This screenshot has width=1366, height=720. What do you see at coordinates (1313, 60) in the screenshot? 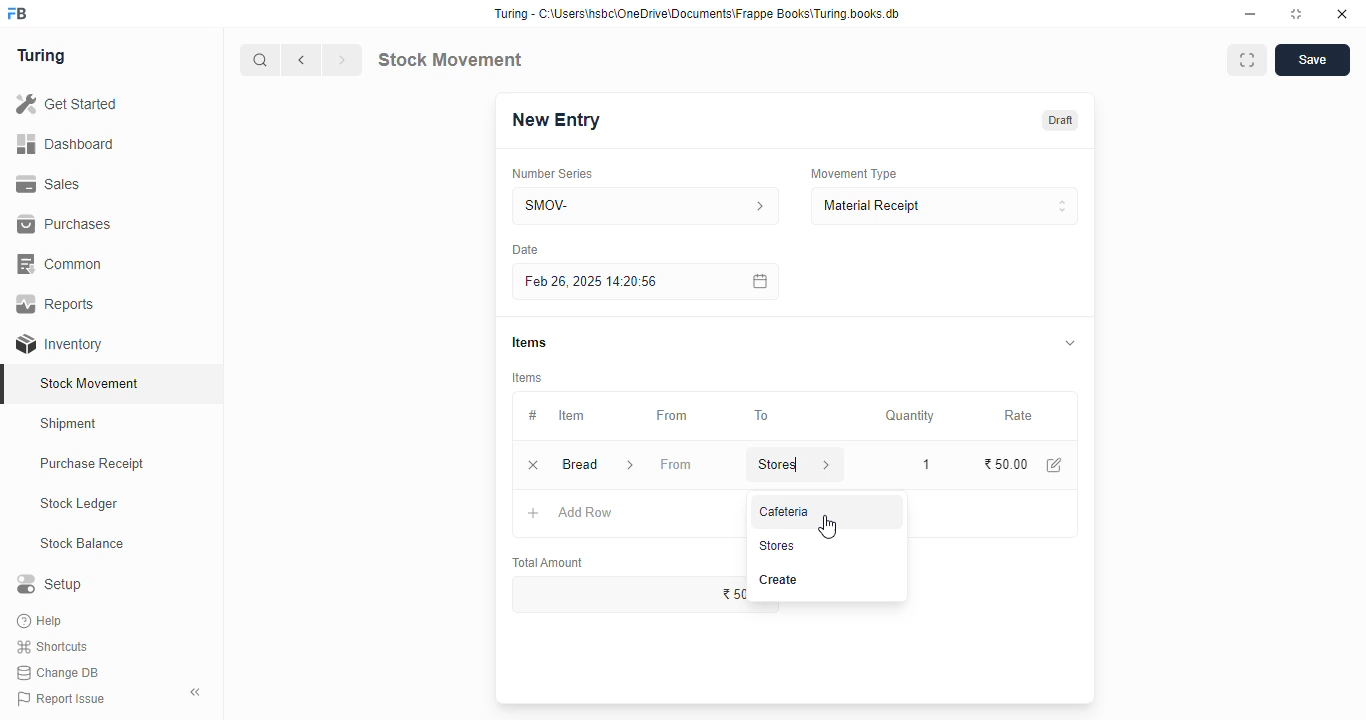
I see `save` at bounding box center [1313, 60].